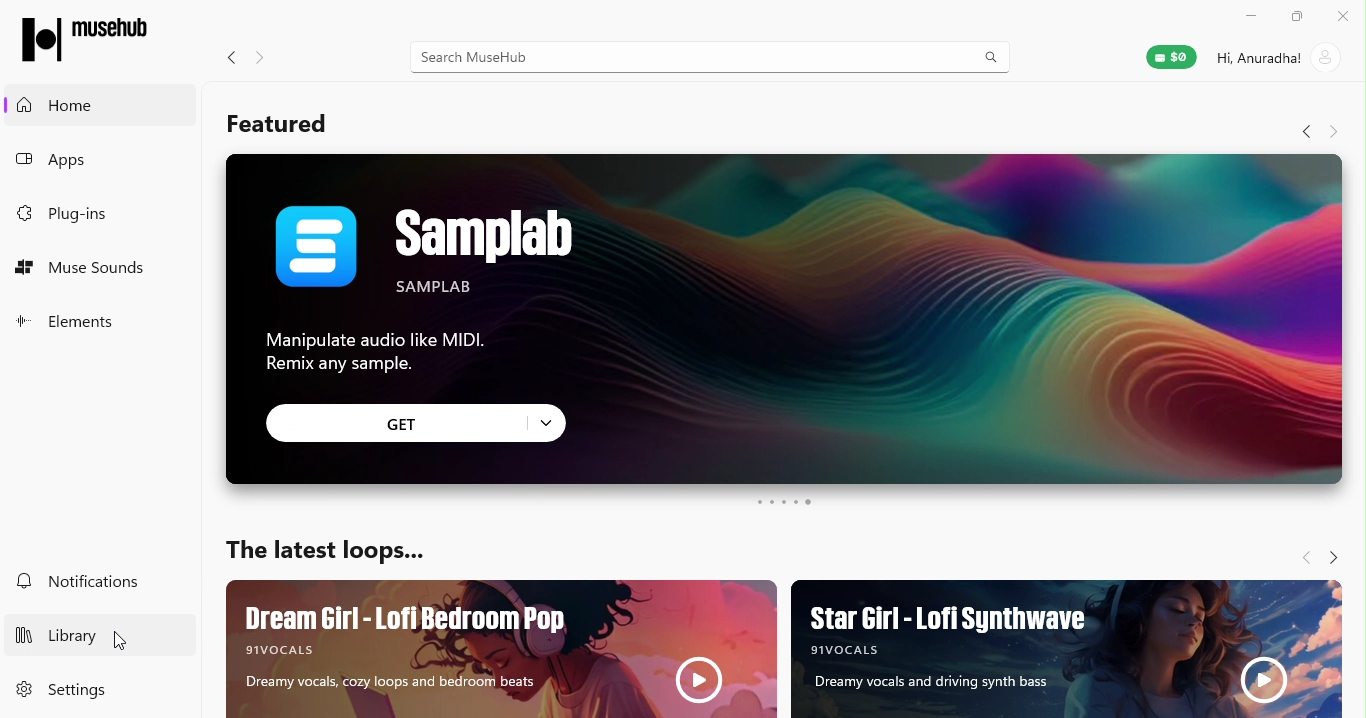  Describe the element at coordinates (1074, 650) in the screenshot. I see `Star gilr- lofi synthwave Ad` at that location.